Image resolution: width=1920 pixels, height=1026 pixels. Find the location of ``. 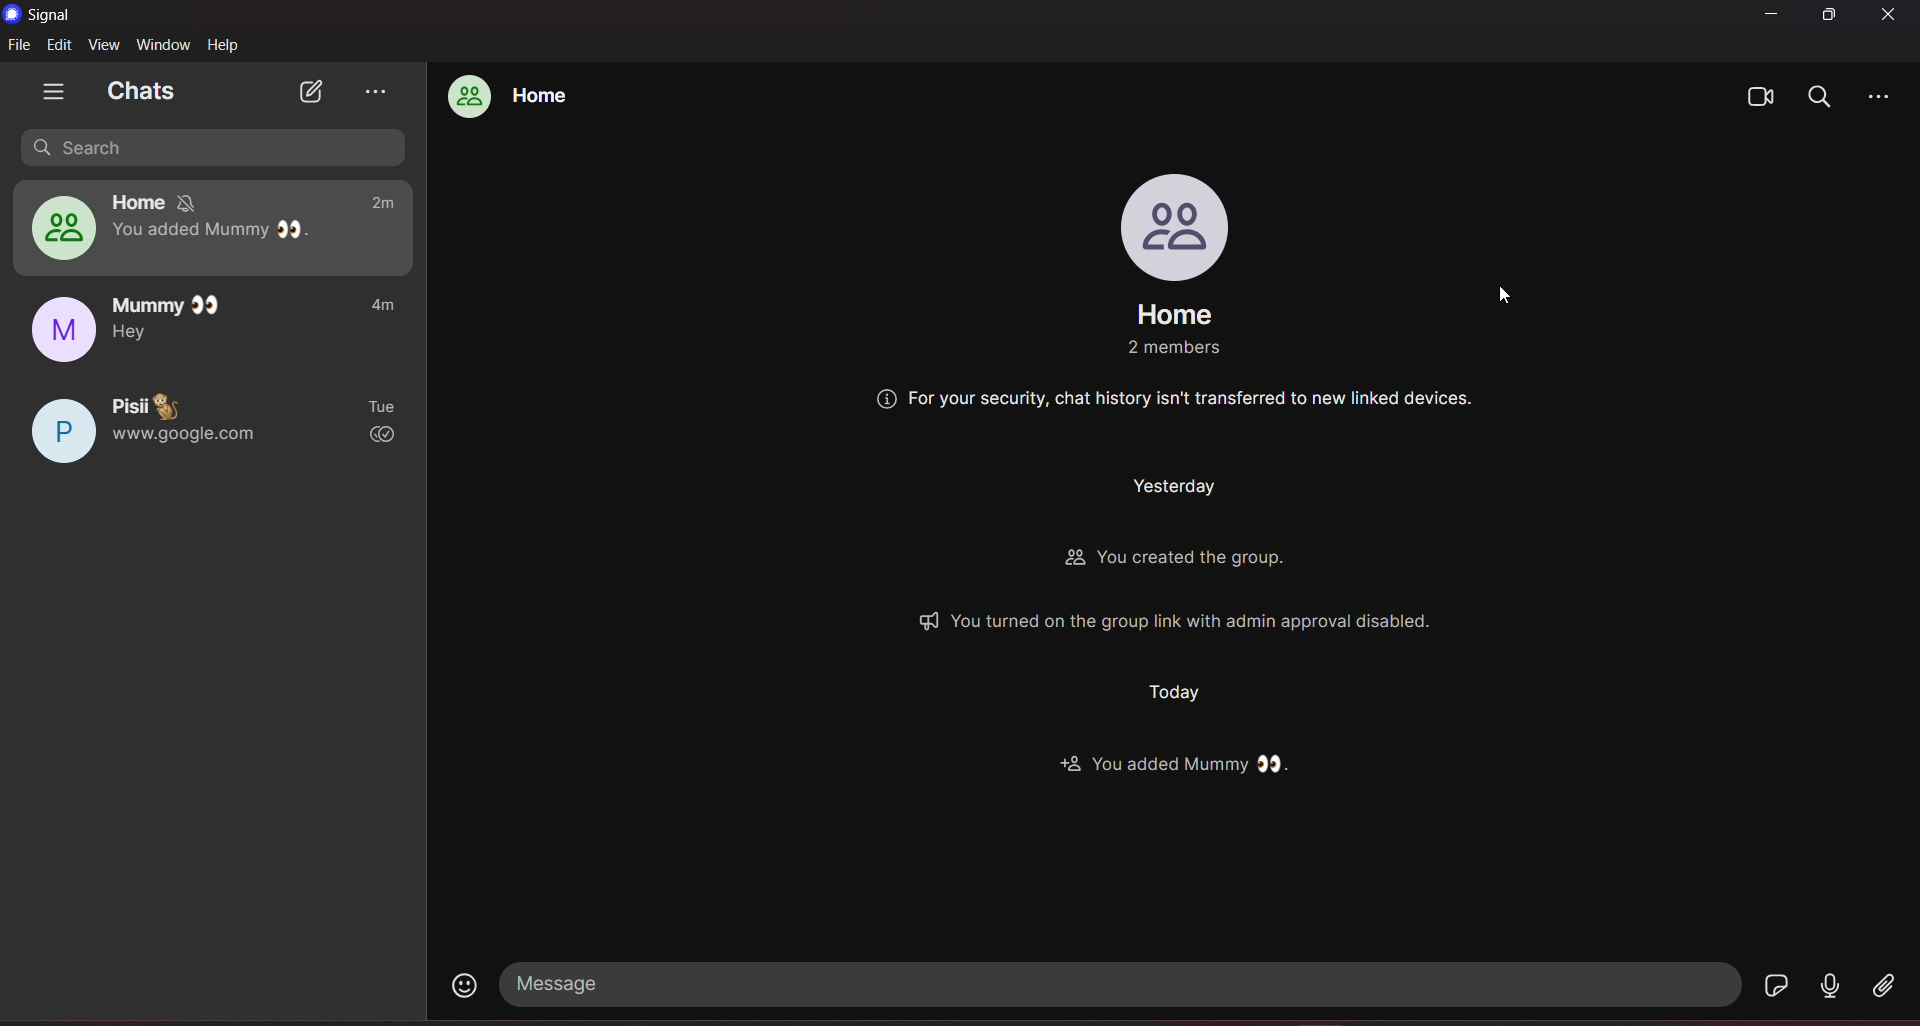

 is located at coordinates (1175, 695).